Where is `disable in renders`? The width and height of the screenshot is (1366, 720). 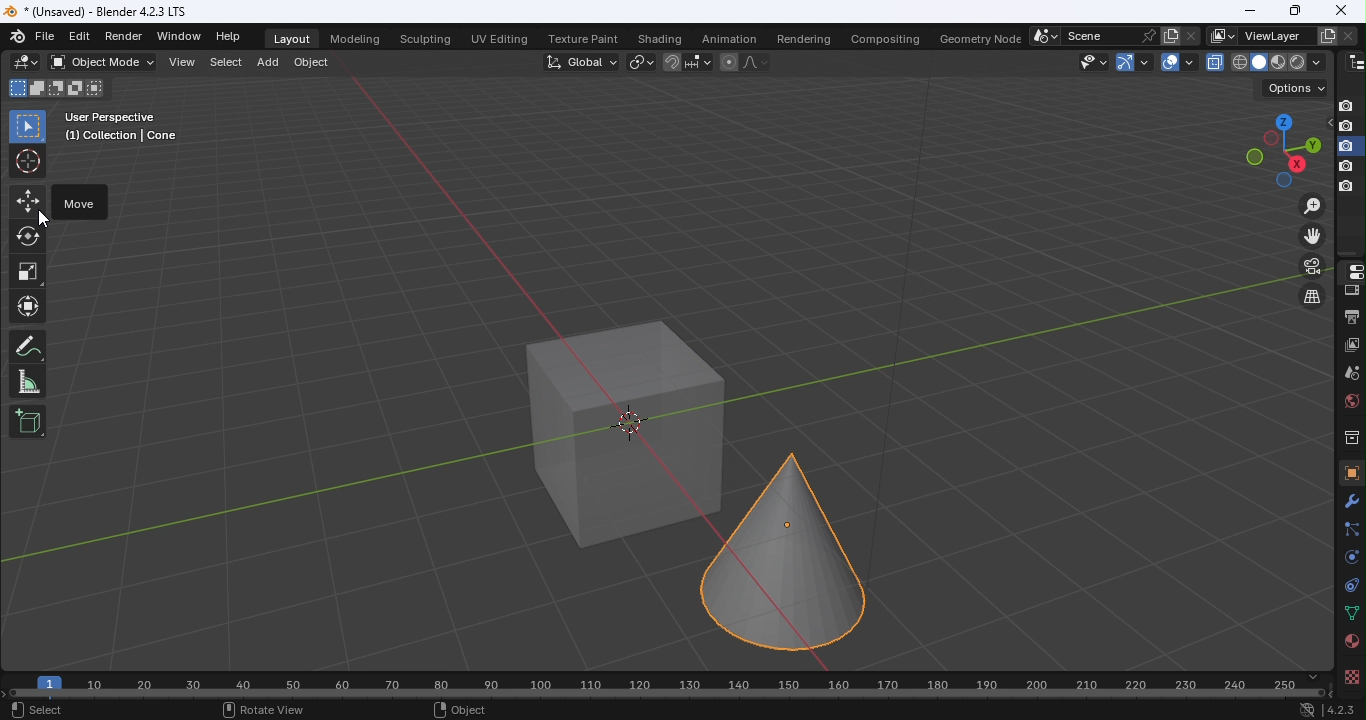 disable in renders is located at coordinates (1345, 167).